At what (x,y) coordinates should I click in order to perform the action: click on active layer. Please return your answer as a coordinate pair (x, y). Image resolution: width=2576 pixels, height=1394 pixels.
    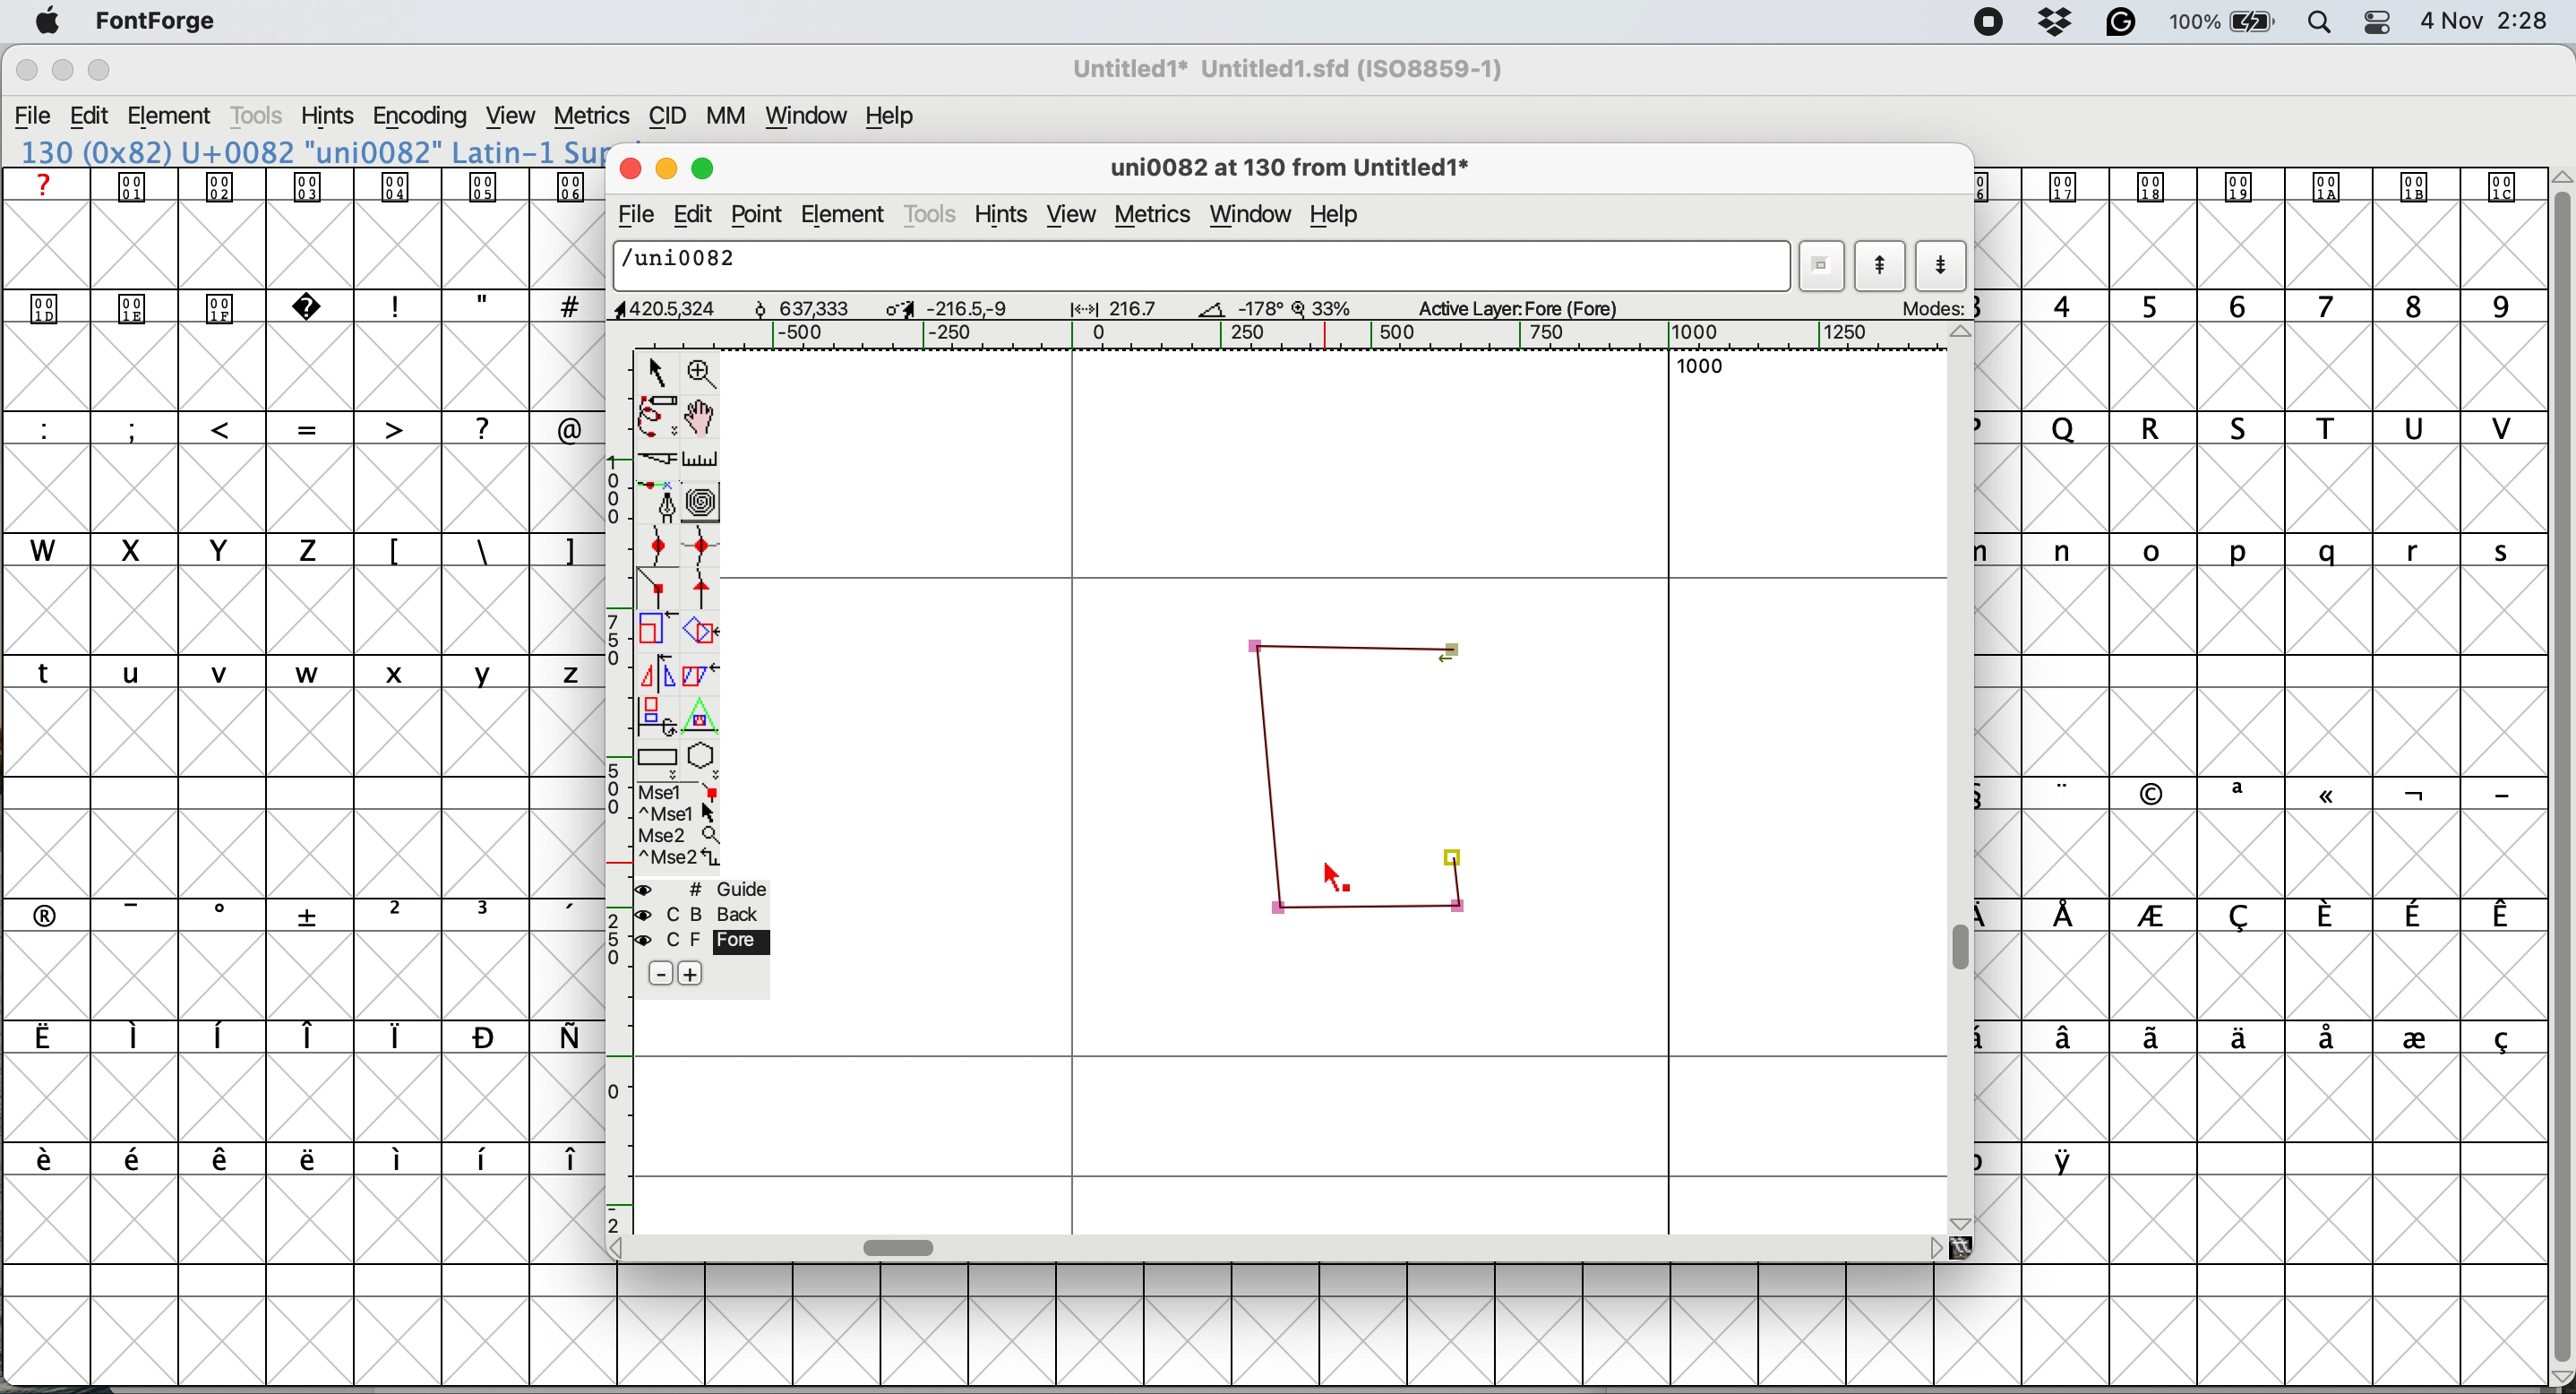
    Looking at the image, I should click on (1538, 306).